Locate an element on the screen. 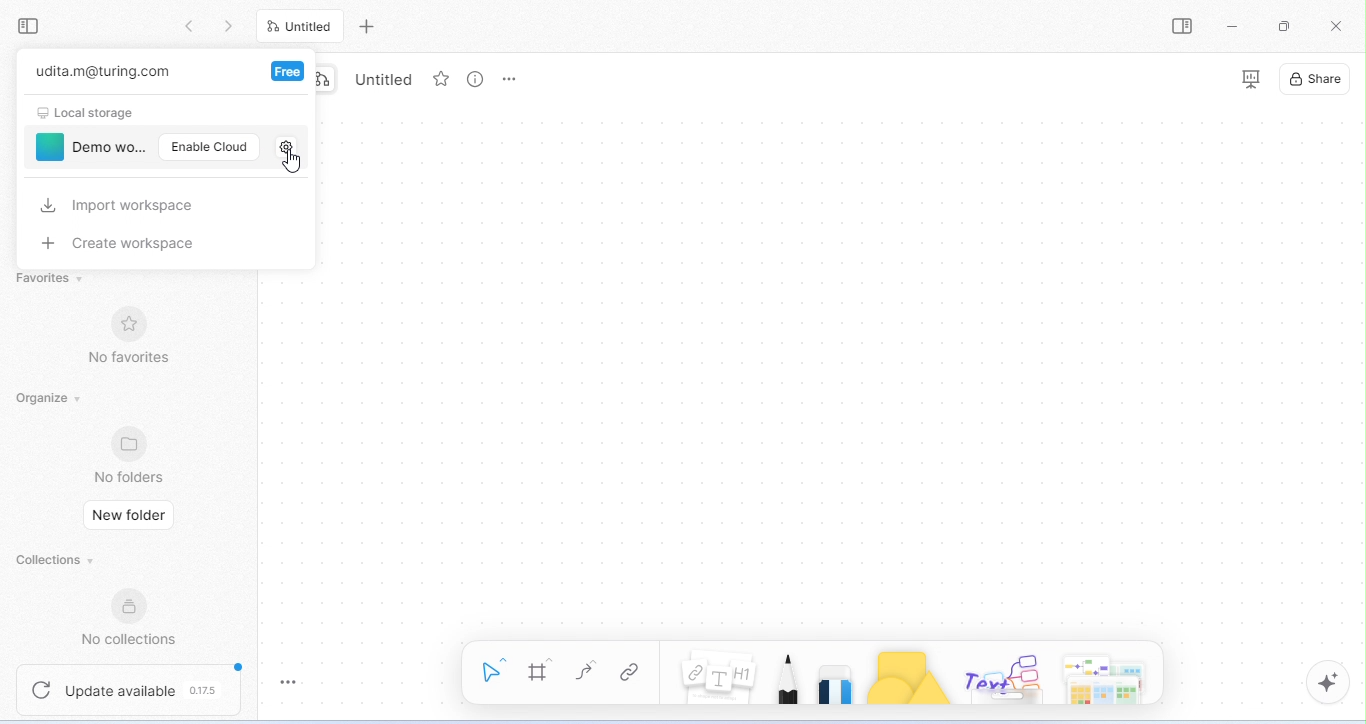 The width and height of the screenshot is (1366, 724). udita.m@turing.com is located at coordinates (108, 72).